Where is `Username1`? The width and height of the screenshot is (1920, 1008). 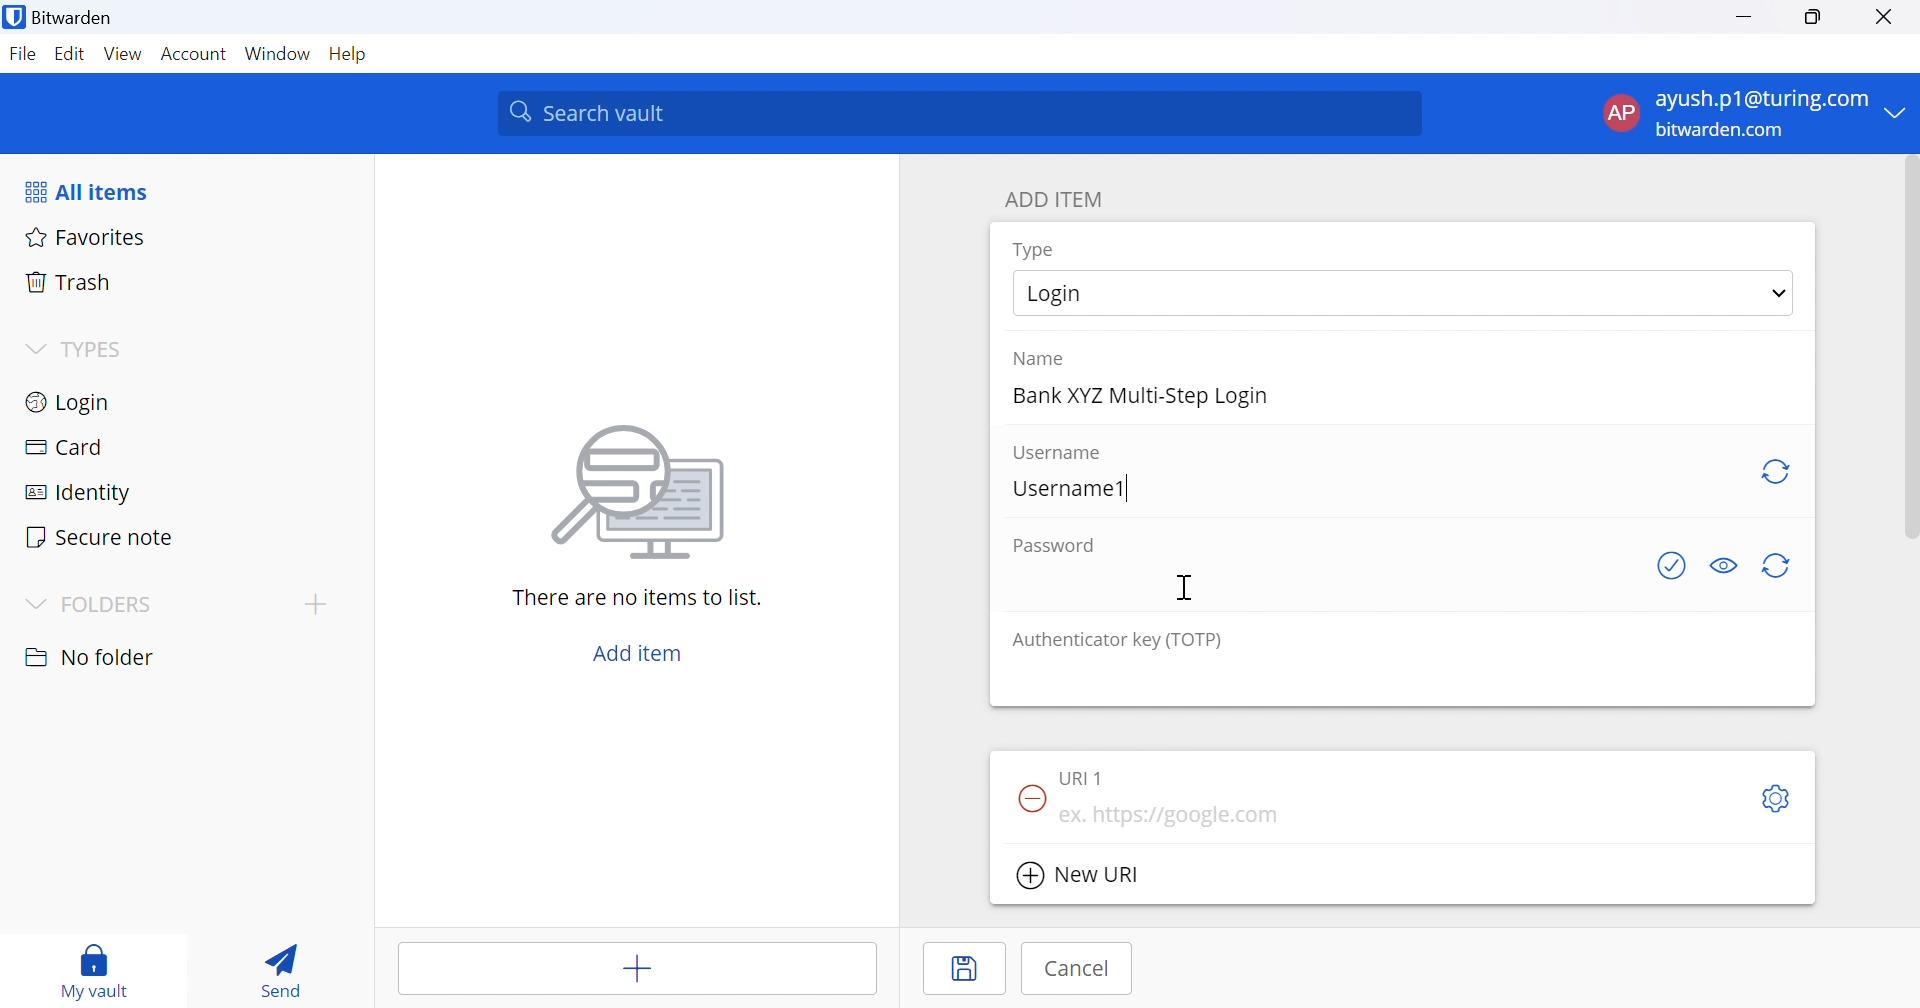 Username1 is located at coordinates (1079, 490).